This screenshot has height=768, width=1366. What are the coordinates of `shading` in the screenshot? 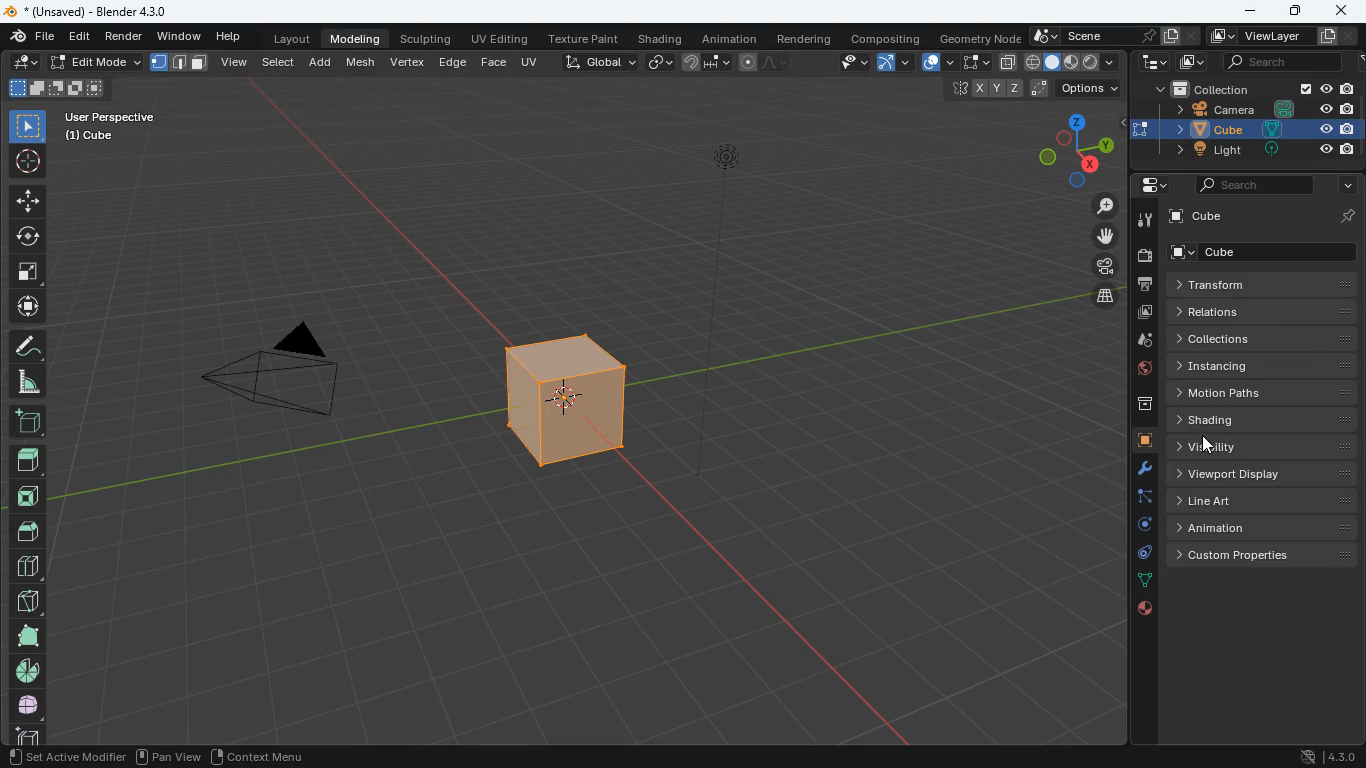 It's located at (1264, 419).